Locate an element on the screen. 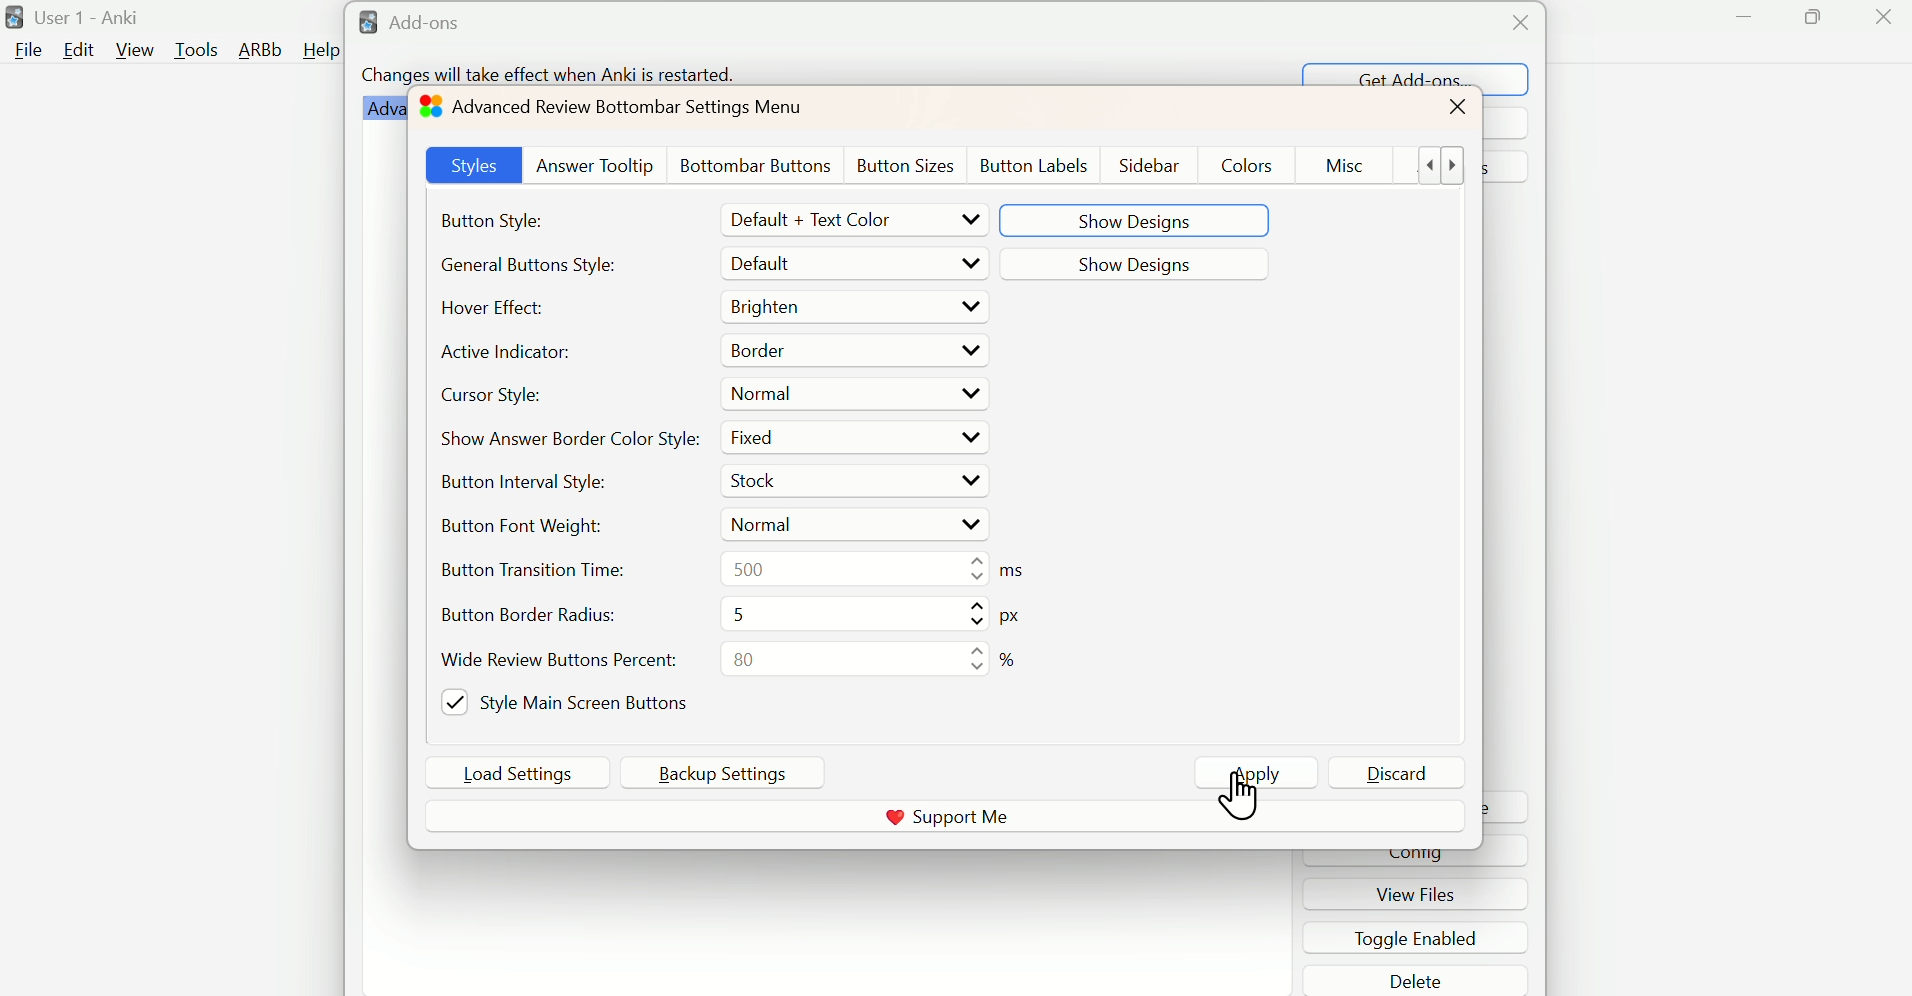 This screenshot has height=996, width=1912. Misc is located at coordinates (1345, 168).